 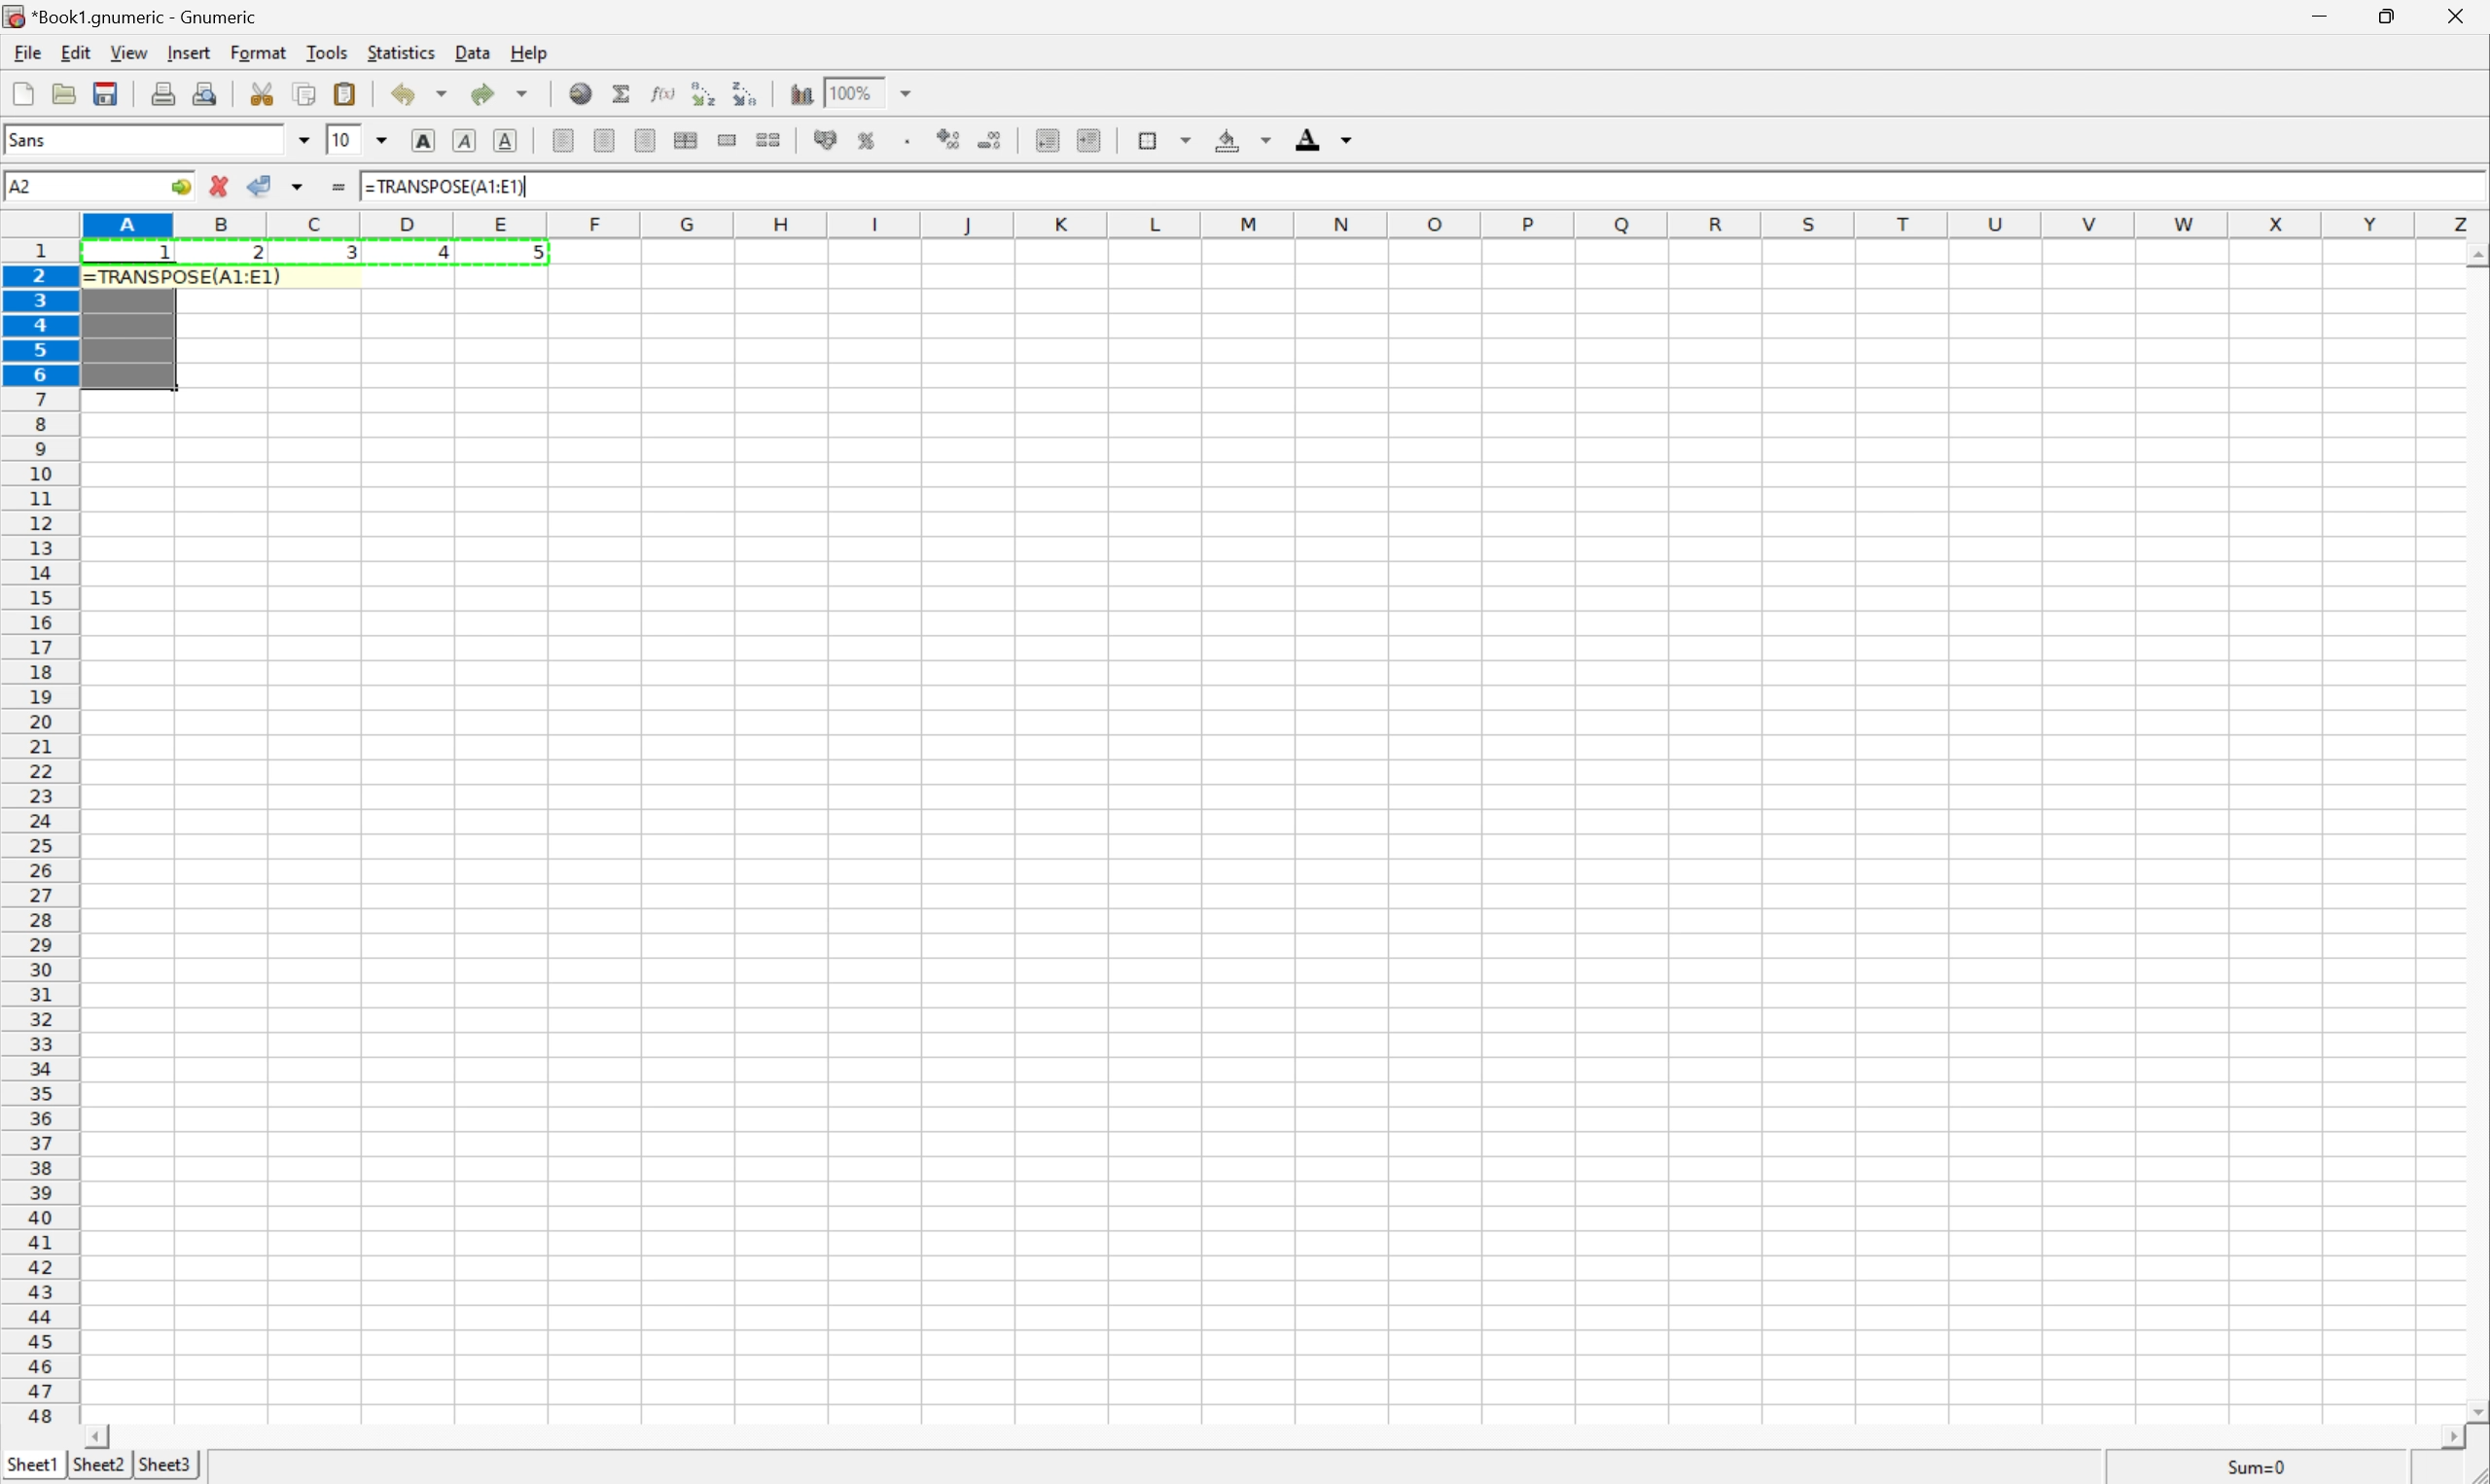 I want to click on insert chart, so click(x=802, y=94).